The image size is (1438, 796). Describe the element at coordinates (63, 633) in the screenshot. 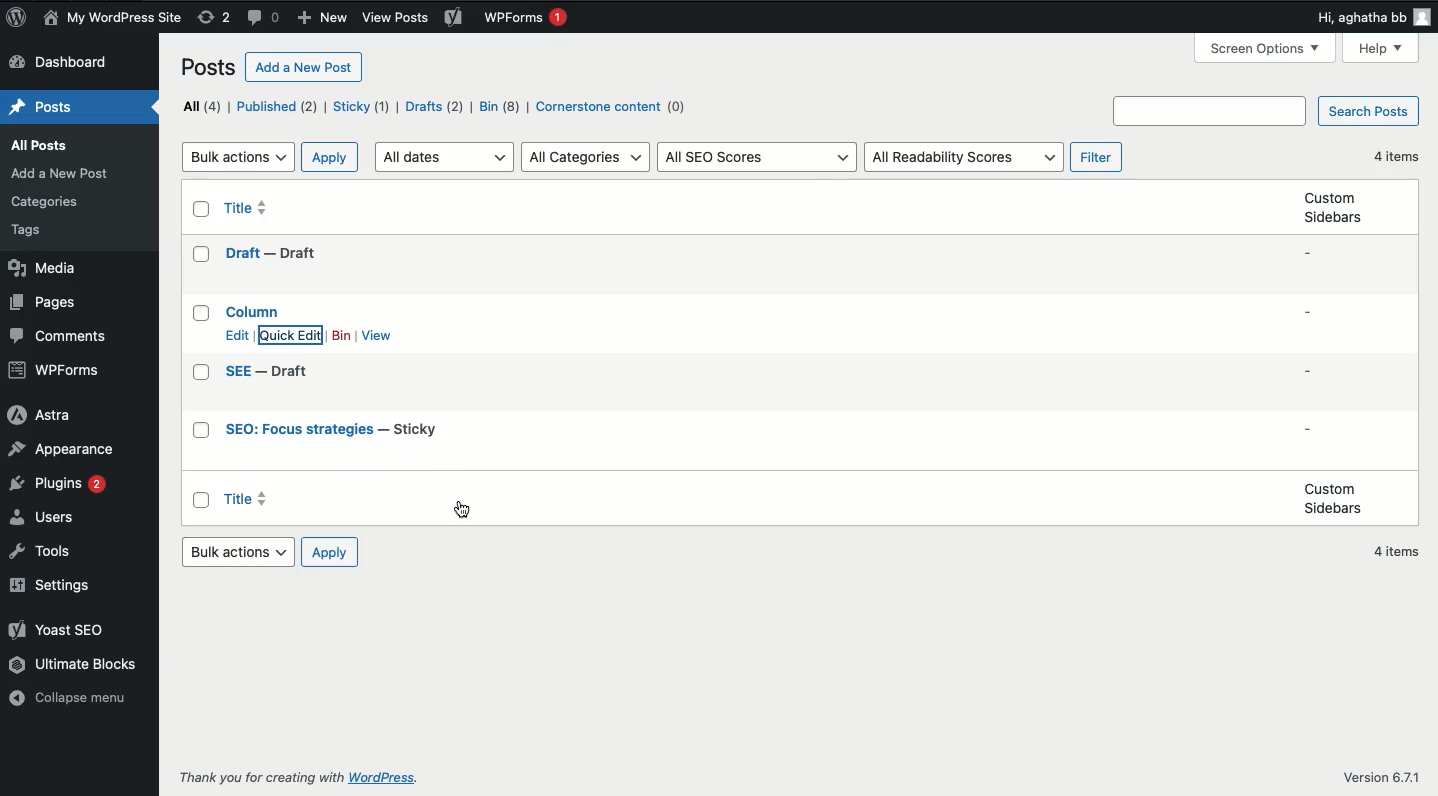

I see `Yoast` at that location.